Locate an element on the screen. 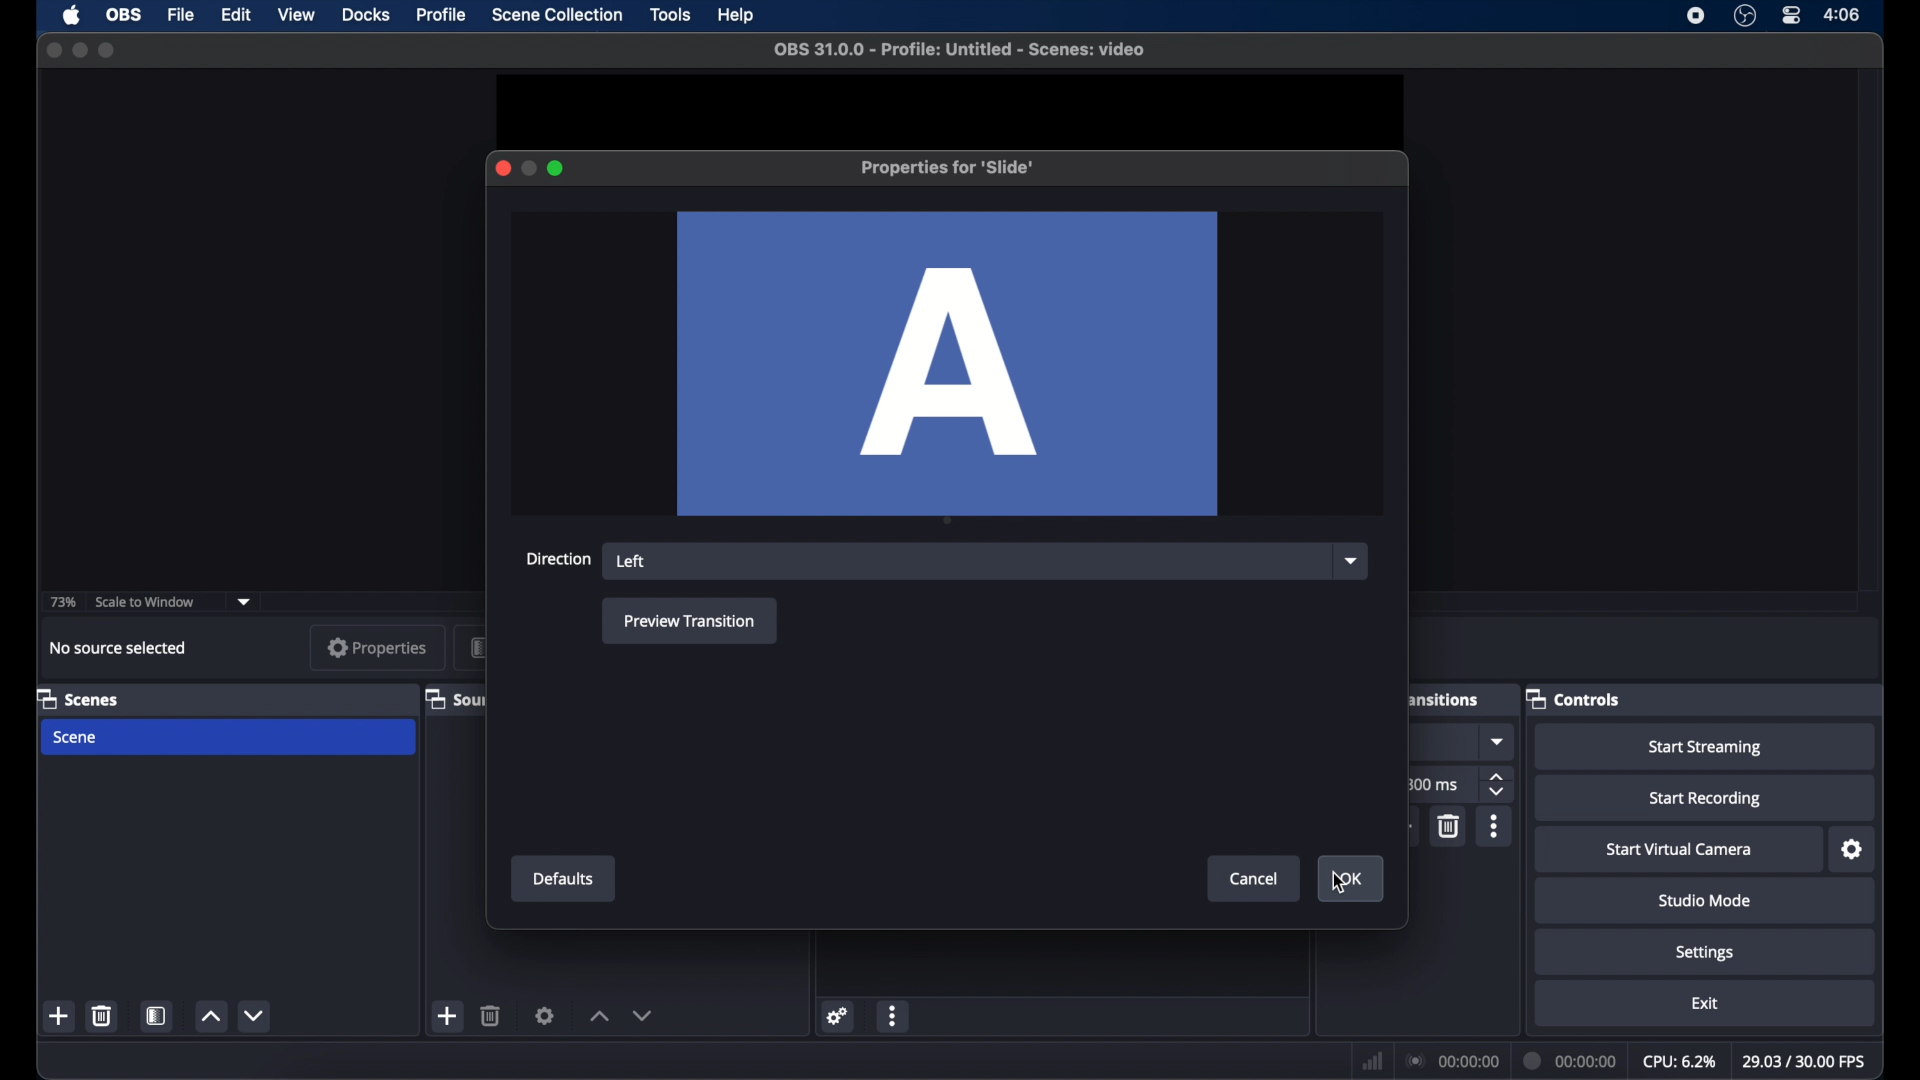 This screenshot has height=1080, width=1920. cpu is located at coordinates (1680, 1060).